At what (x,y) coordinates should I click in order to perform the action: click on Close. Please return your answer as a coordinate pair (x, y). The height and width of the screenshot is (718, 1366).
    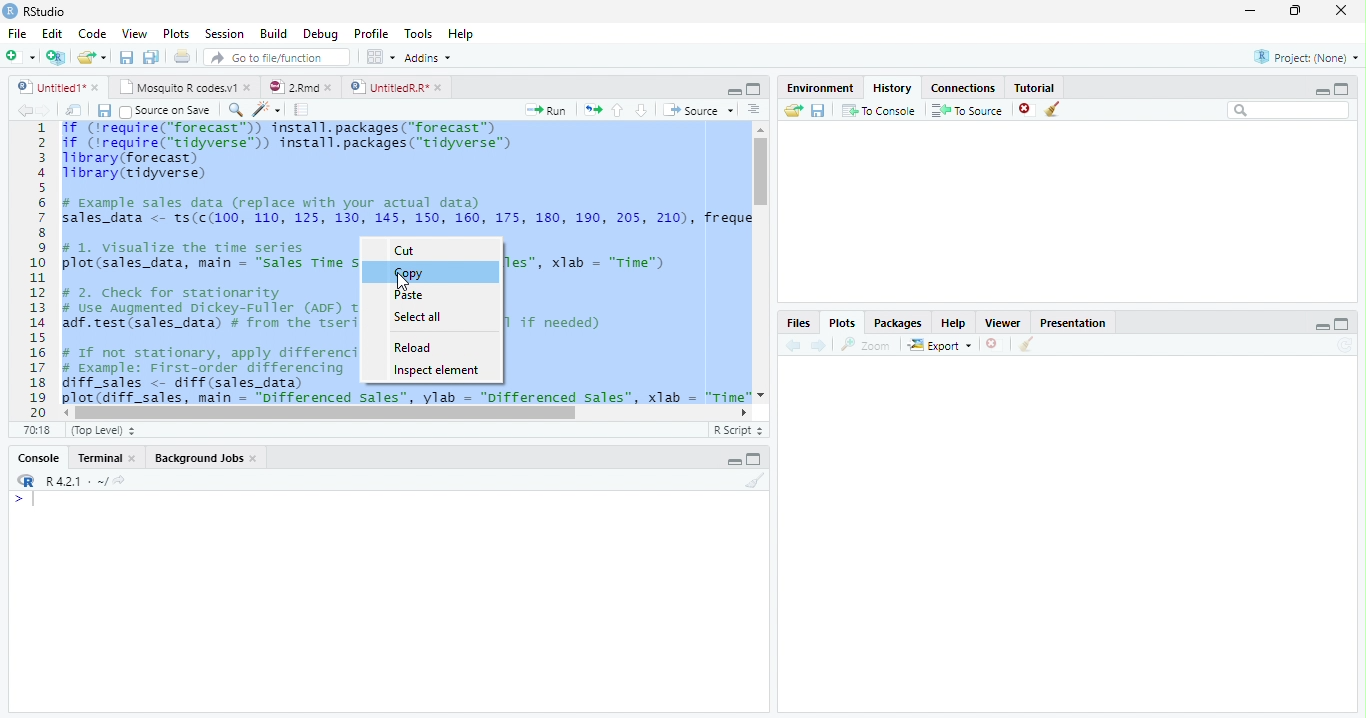
    Looking at the image, I should click on (1343, 11).